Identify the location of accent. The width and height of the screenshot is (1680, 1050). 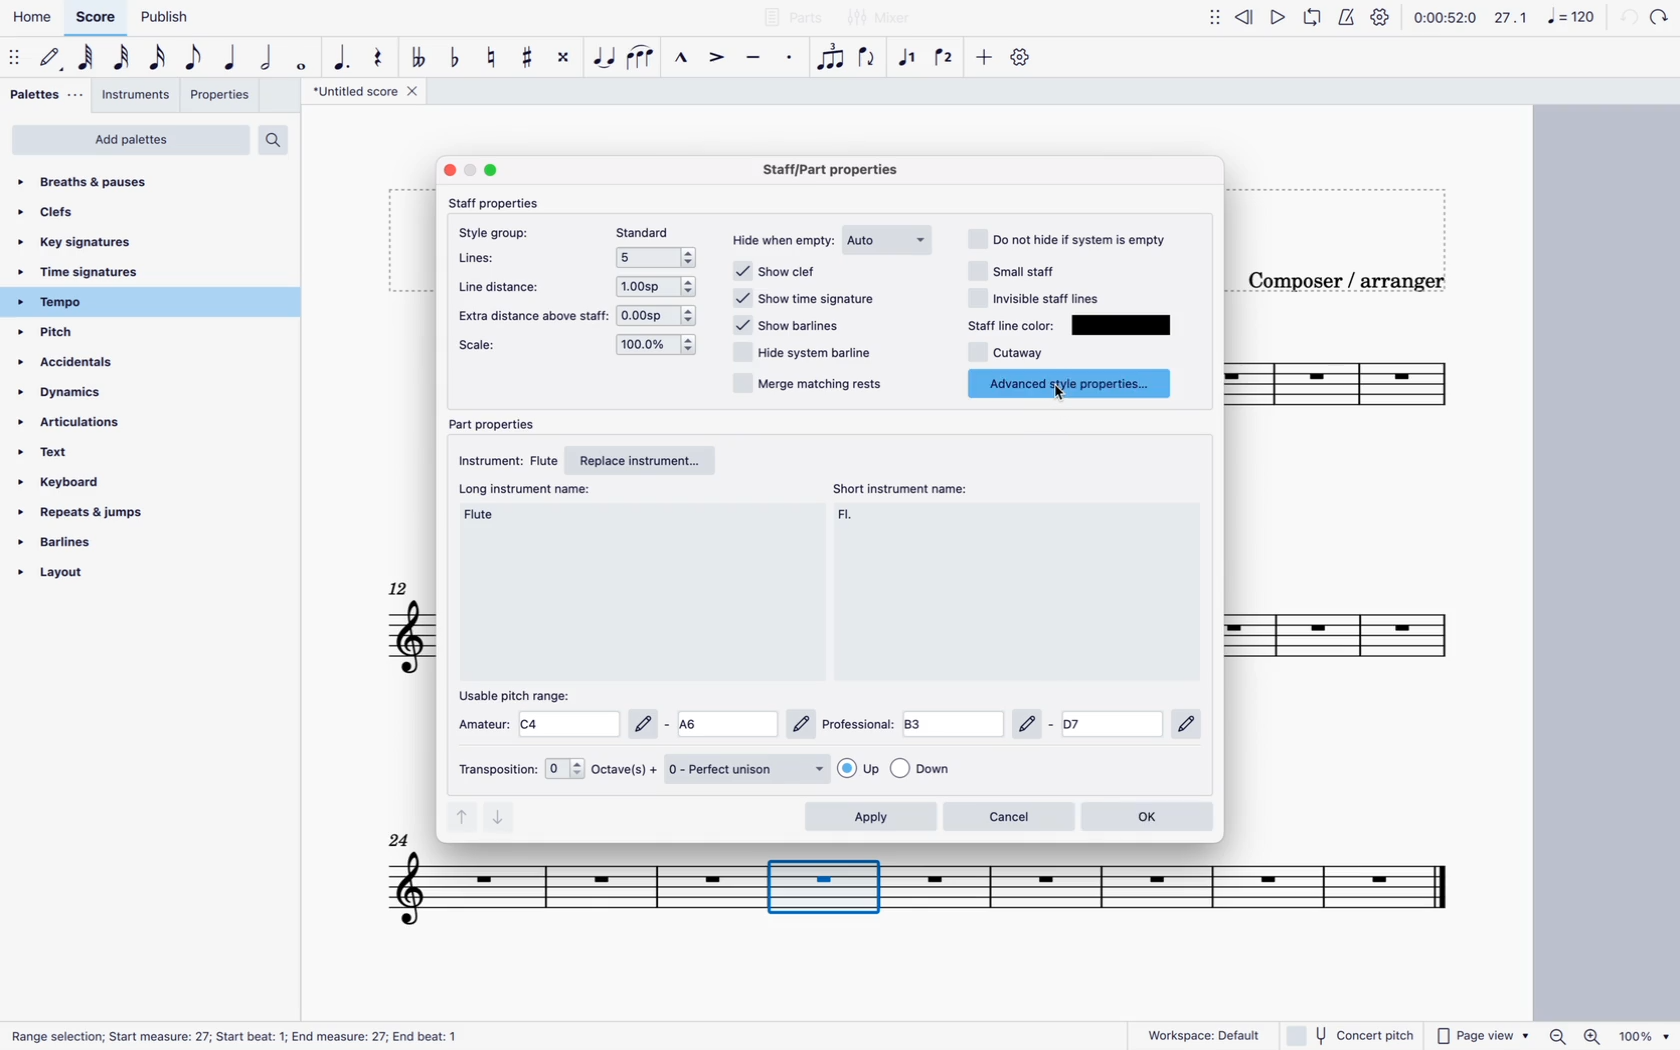
(719, 57).